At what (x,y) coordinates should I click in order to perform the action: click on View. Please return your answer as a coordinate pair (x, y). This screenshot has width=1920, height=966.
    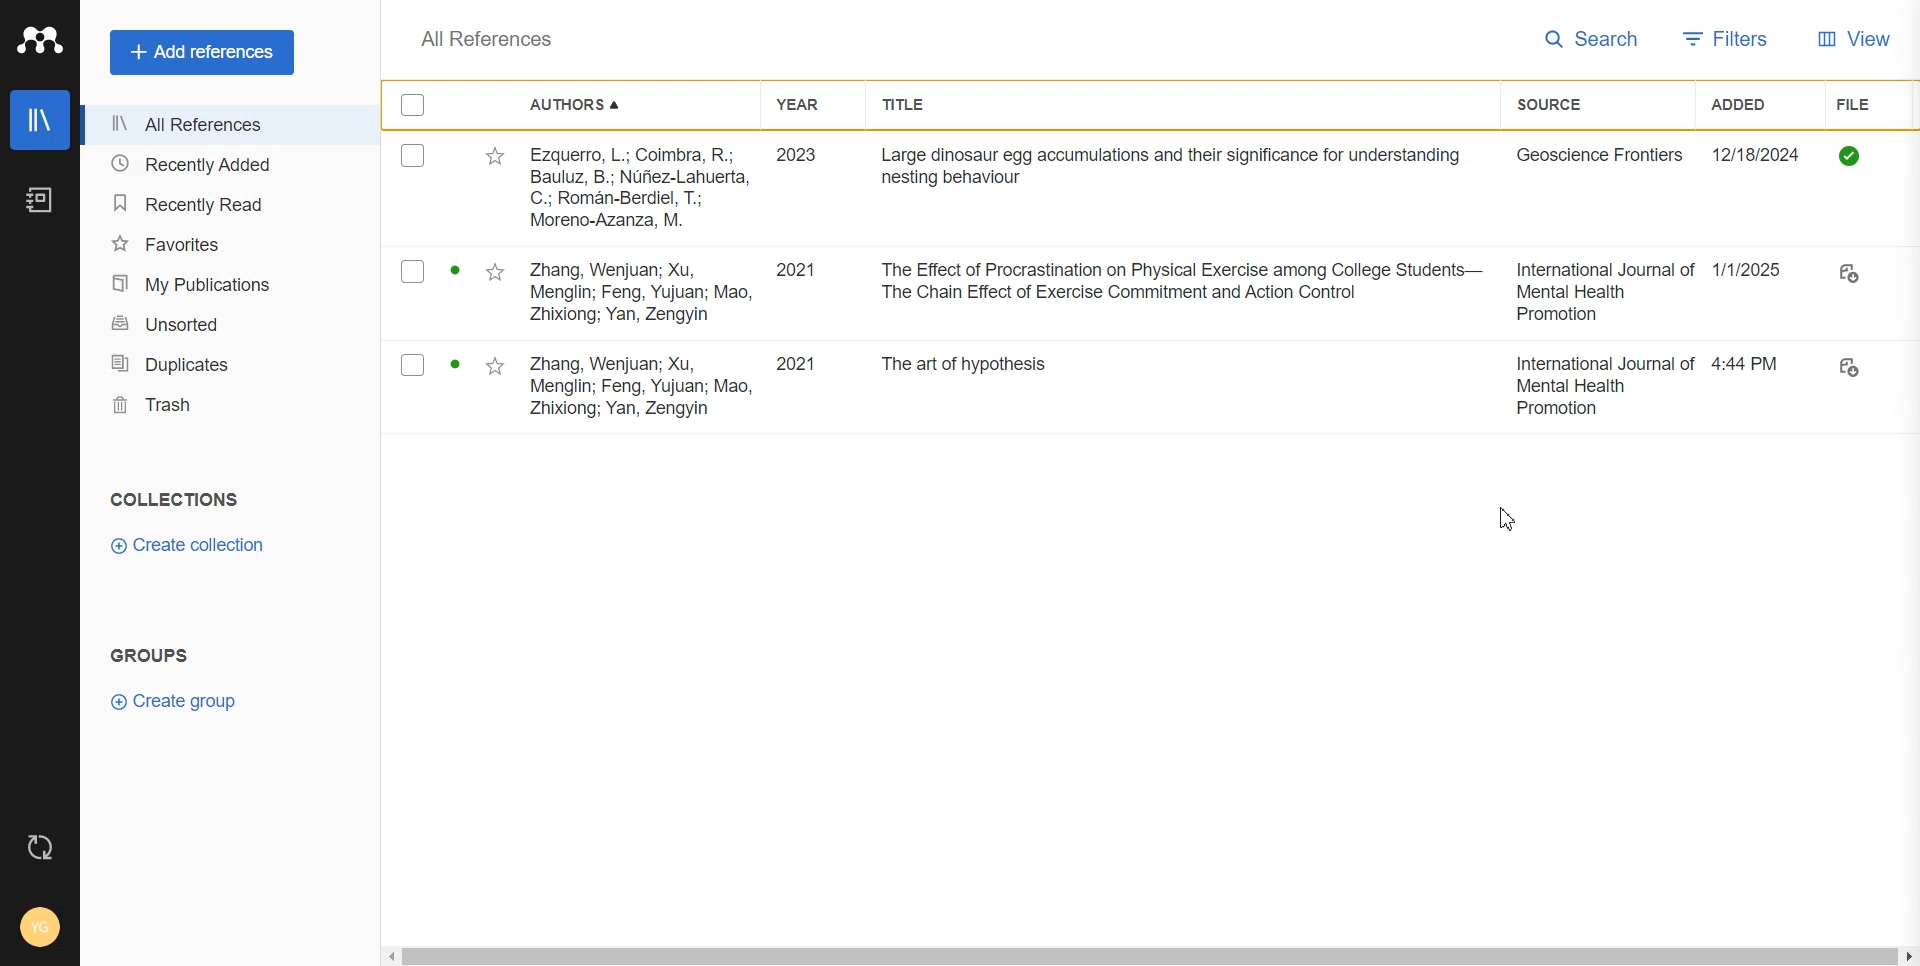
    Looking at the image, I should click on (1853, 39).